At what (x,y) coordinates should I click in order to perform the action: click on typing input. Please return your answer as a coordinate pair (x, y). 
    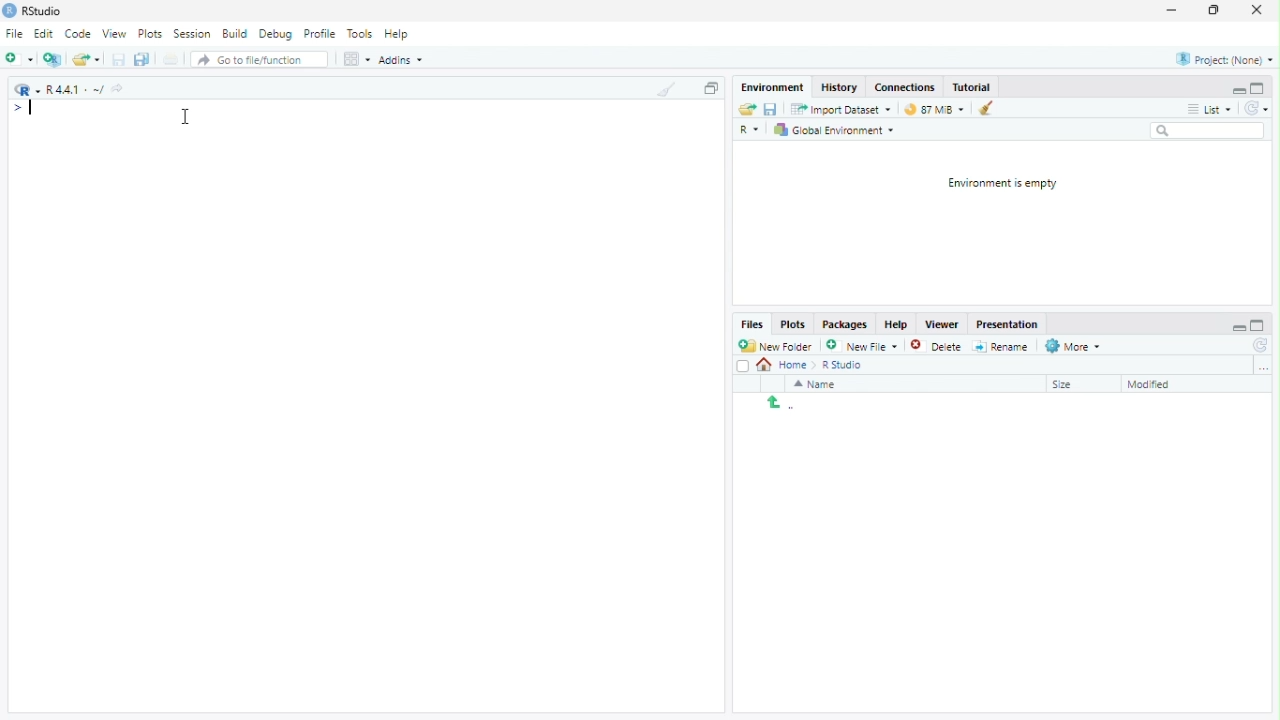
    Looking at the image, I should click on (26, 110).